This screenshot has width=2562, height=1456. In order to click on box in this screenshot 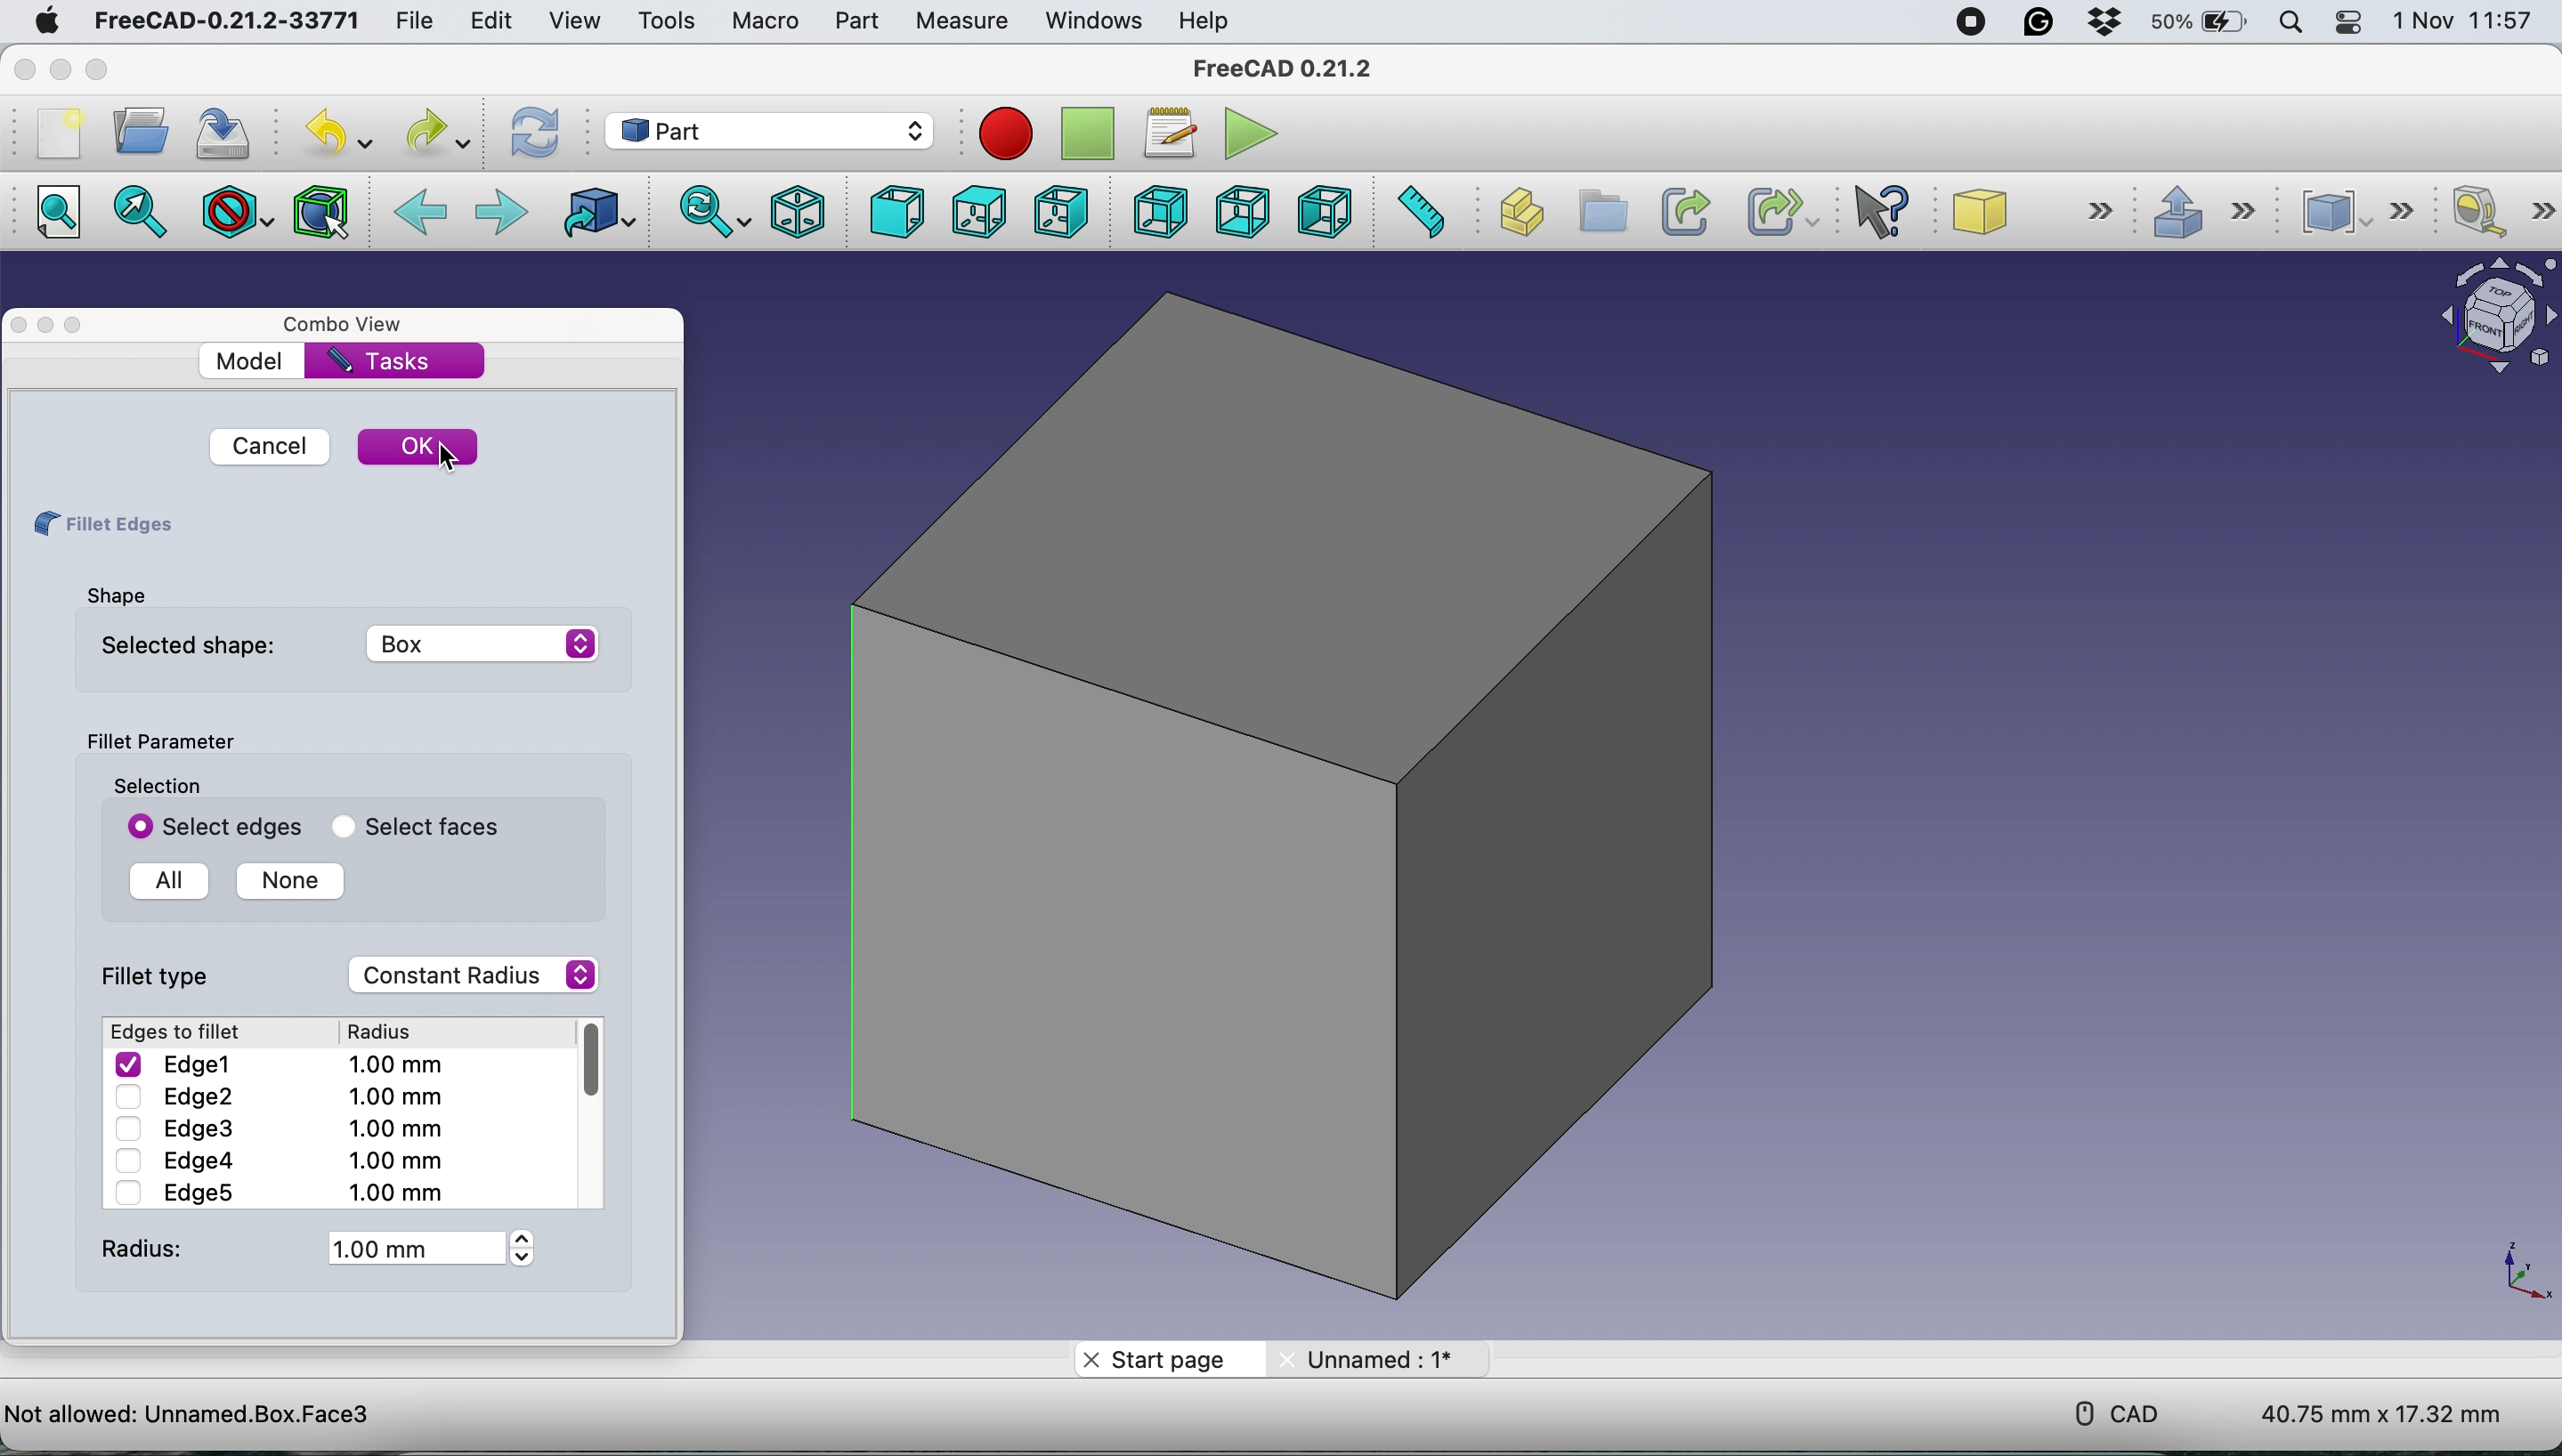, I will do `click(1285, 792)`.